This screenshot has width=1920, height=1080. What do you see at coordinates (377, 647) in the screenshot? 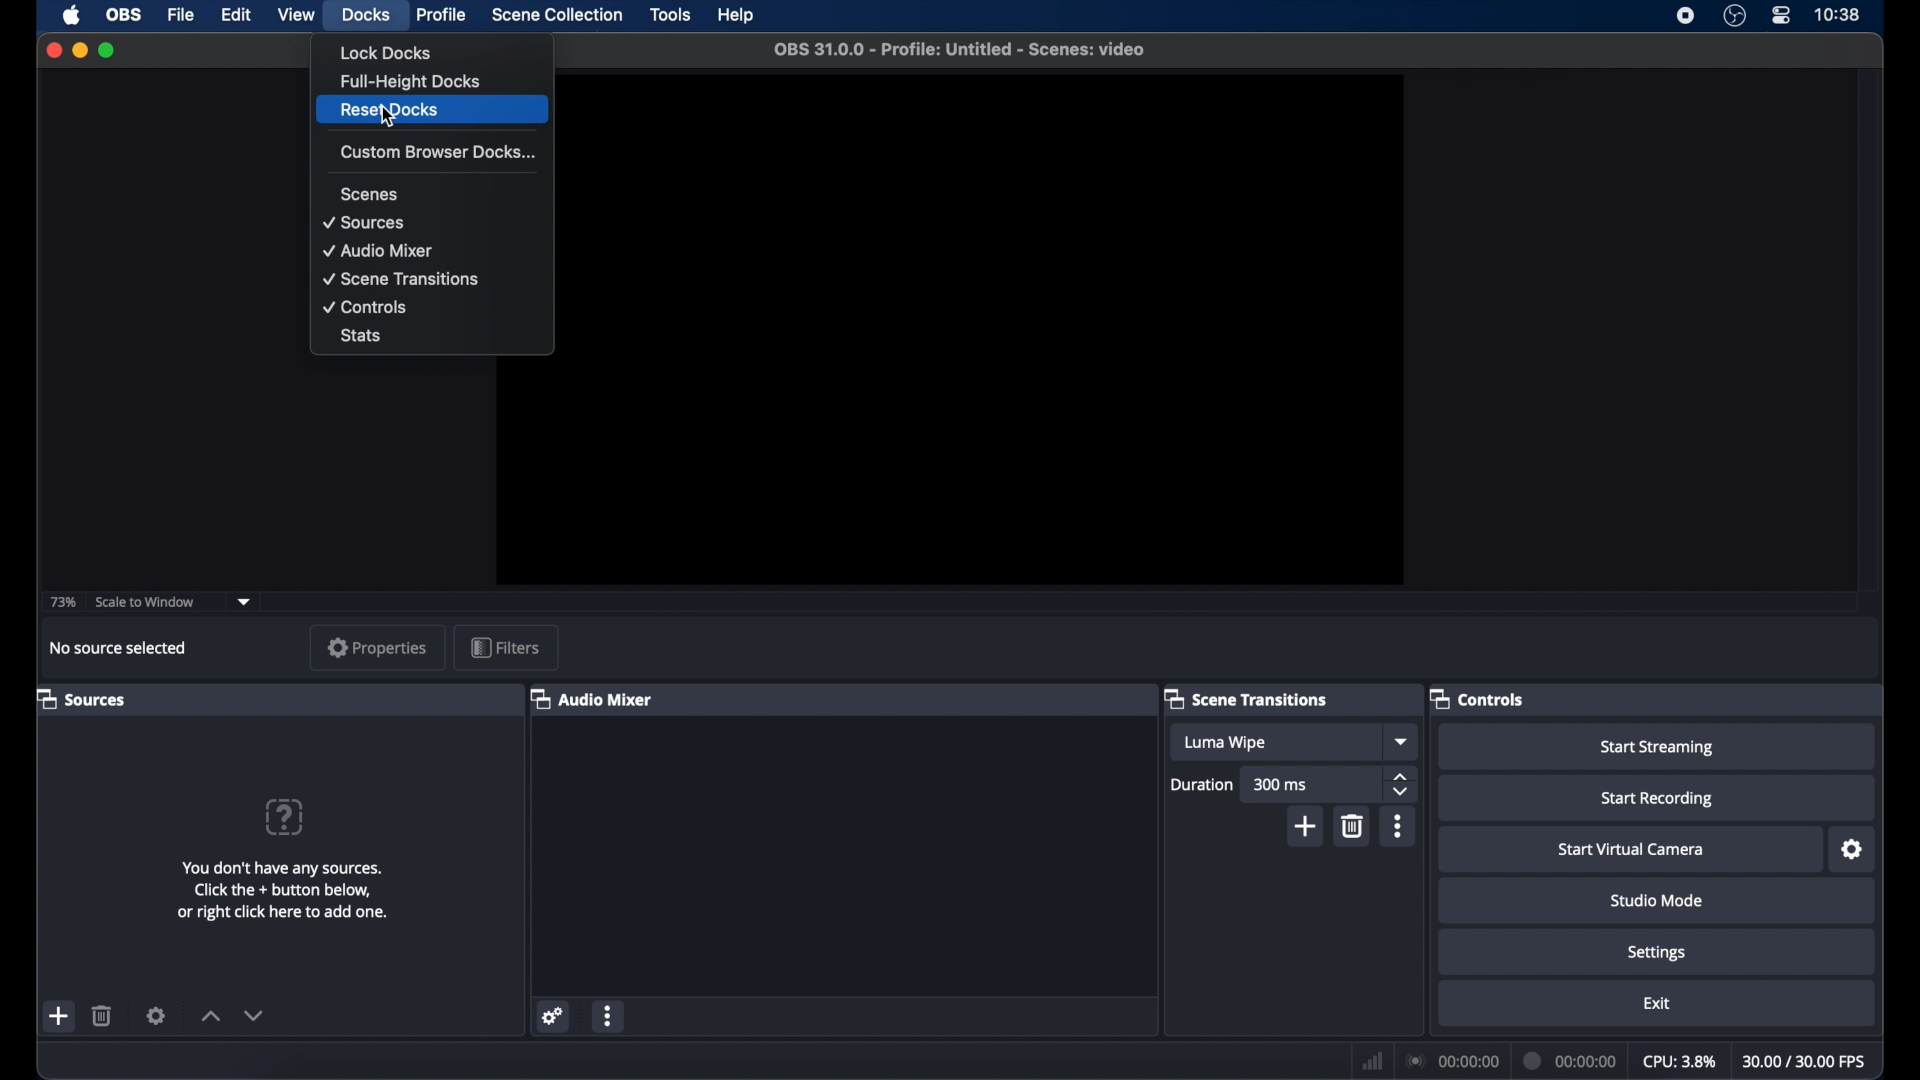
I see `properties` at bounding box center [377, 647].